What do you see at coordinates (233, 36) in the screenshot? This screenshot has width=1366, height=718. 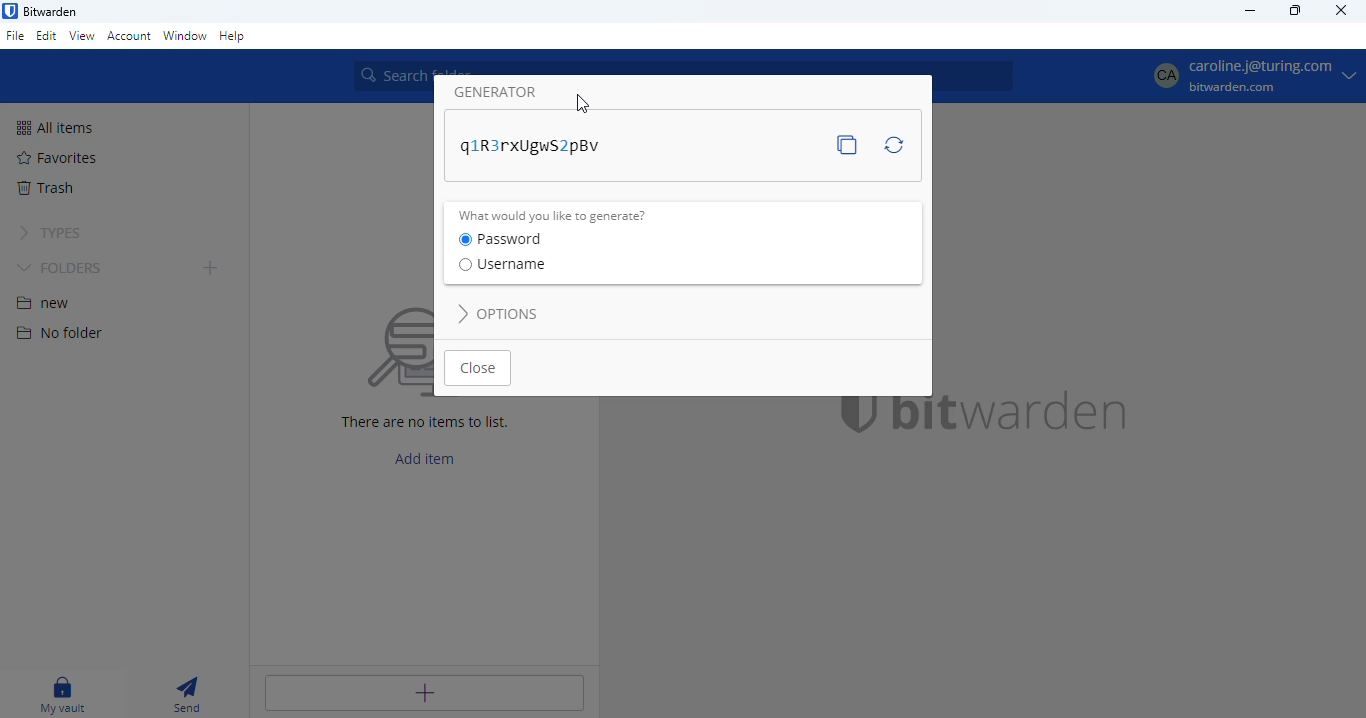 I see `help` at bounding box center [233, 36].